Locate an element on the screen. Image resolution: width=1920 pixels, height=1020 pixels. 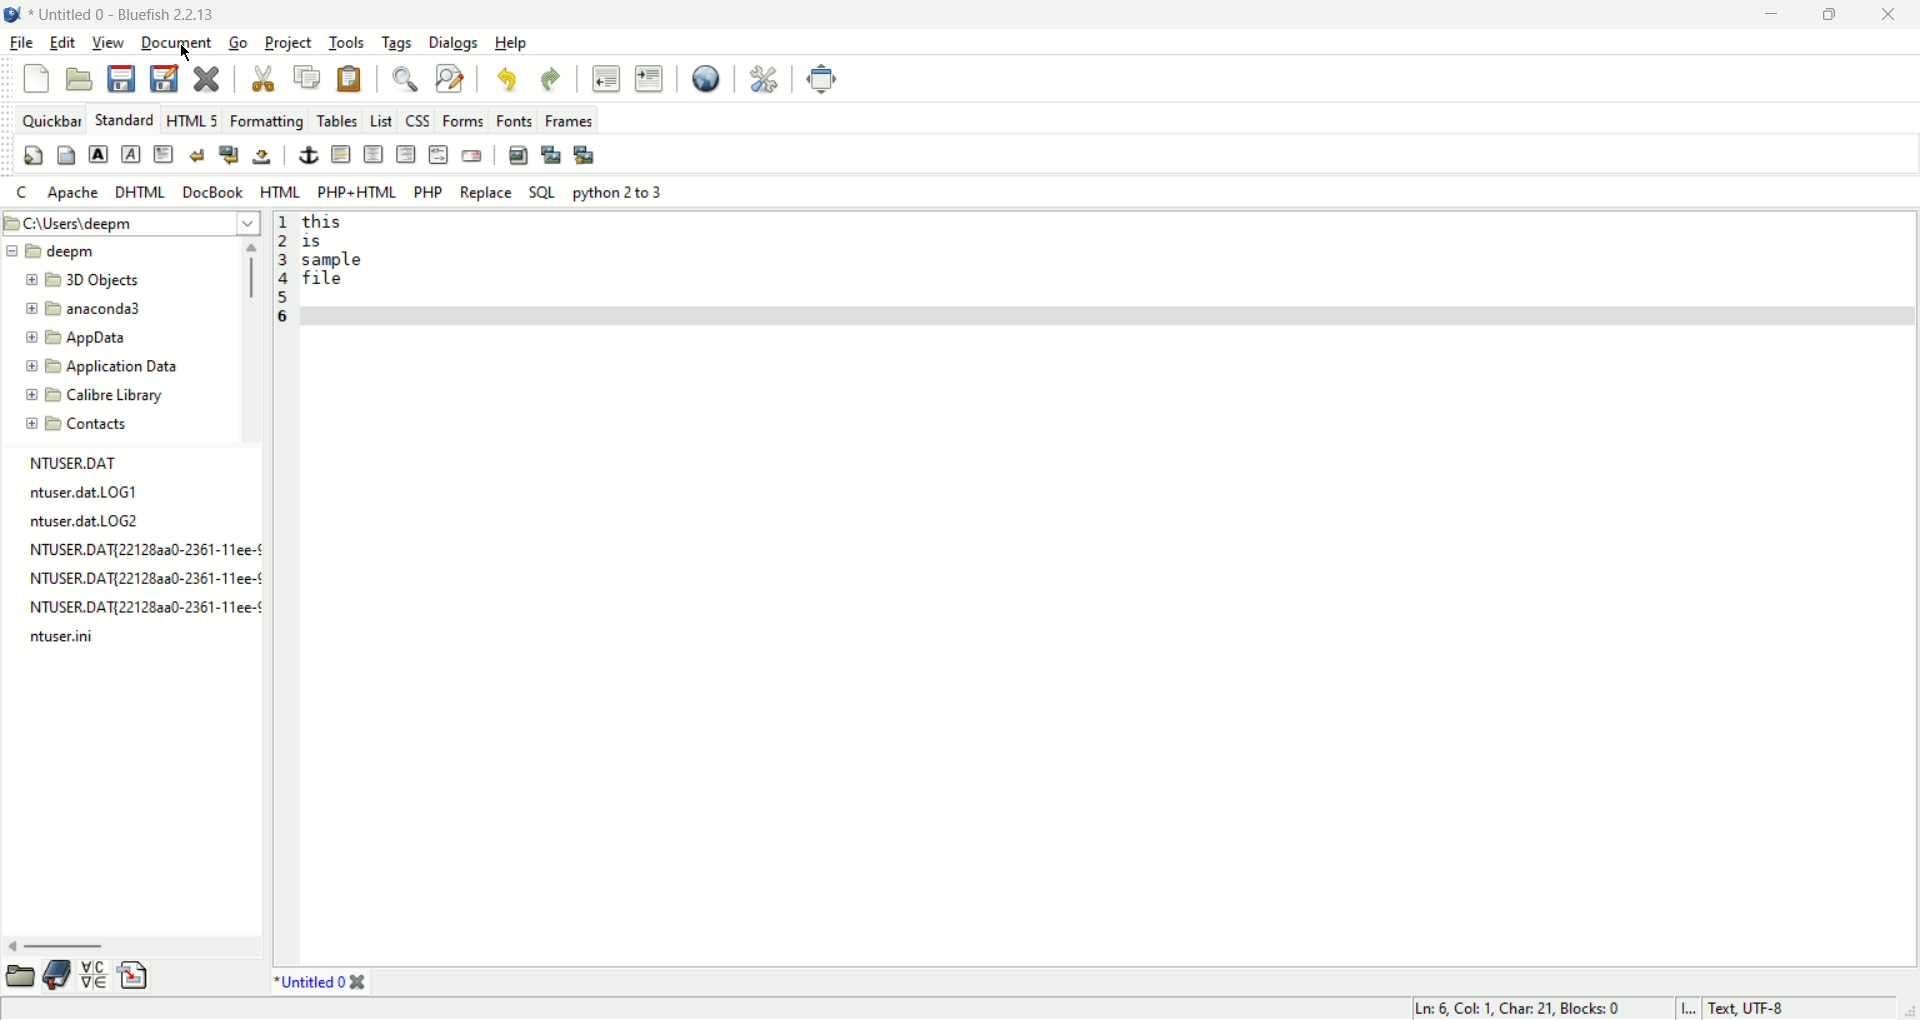
ntuser.dat.LOG1 is located at coordinates (85, 490).